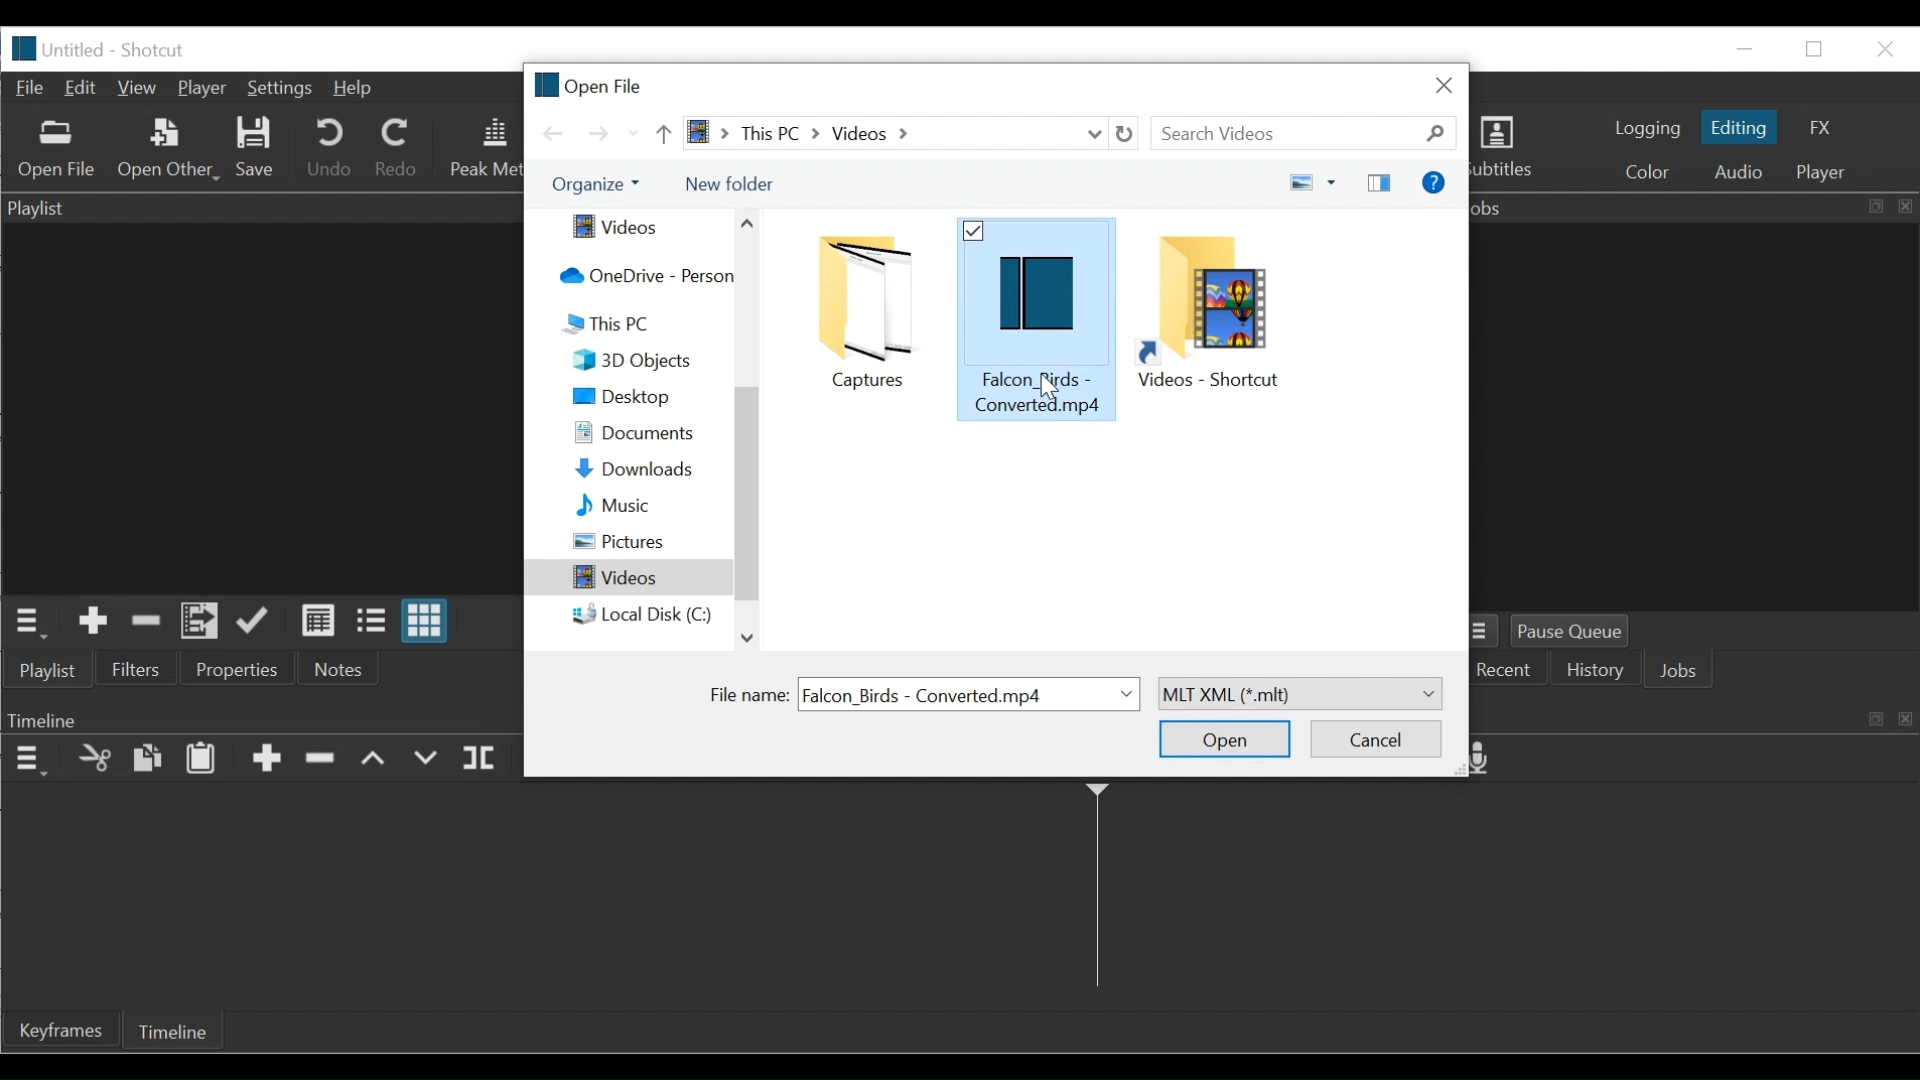  I want to click on more options, so click(1334, 181).